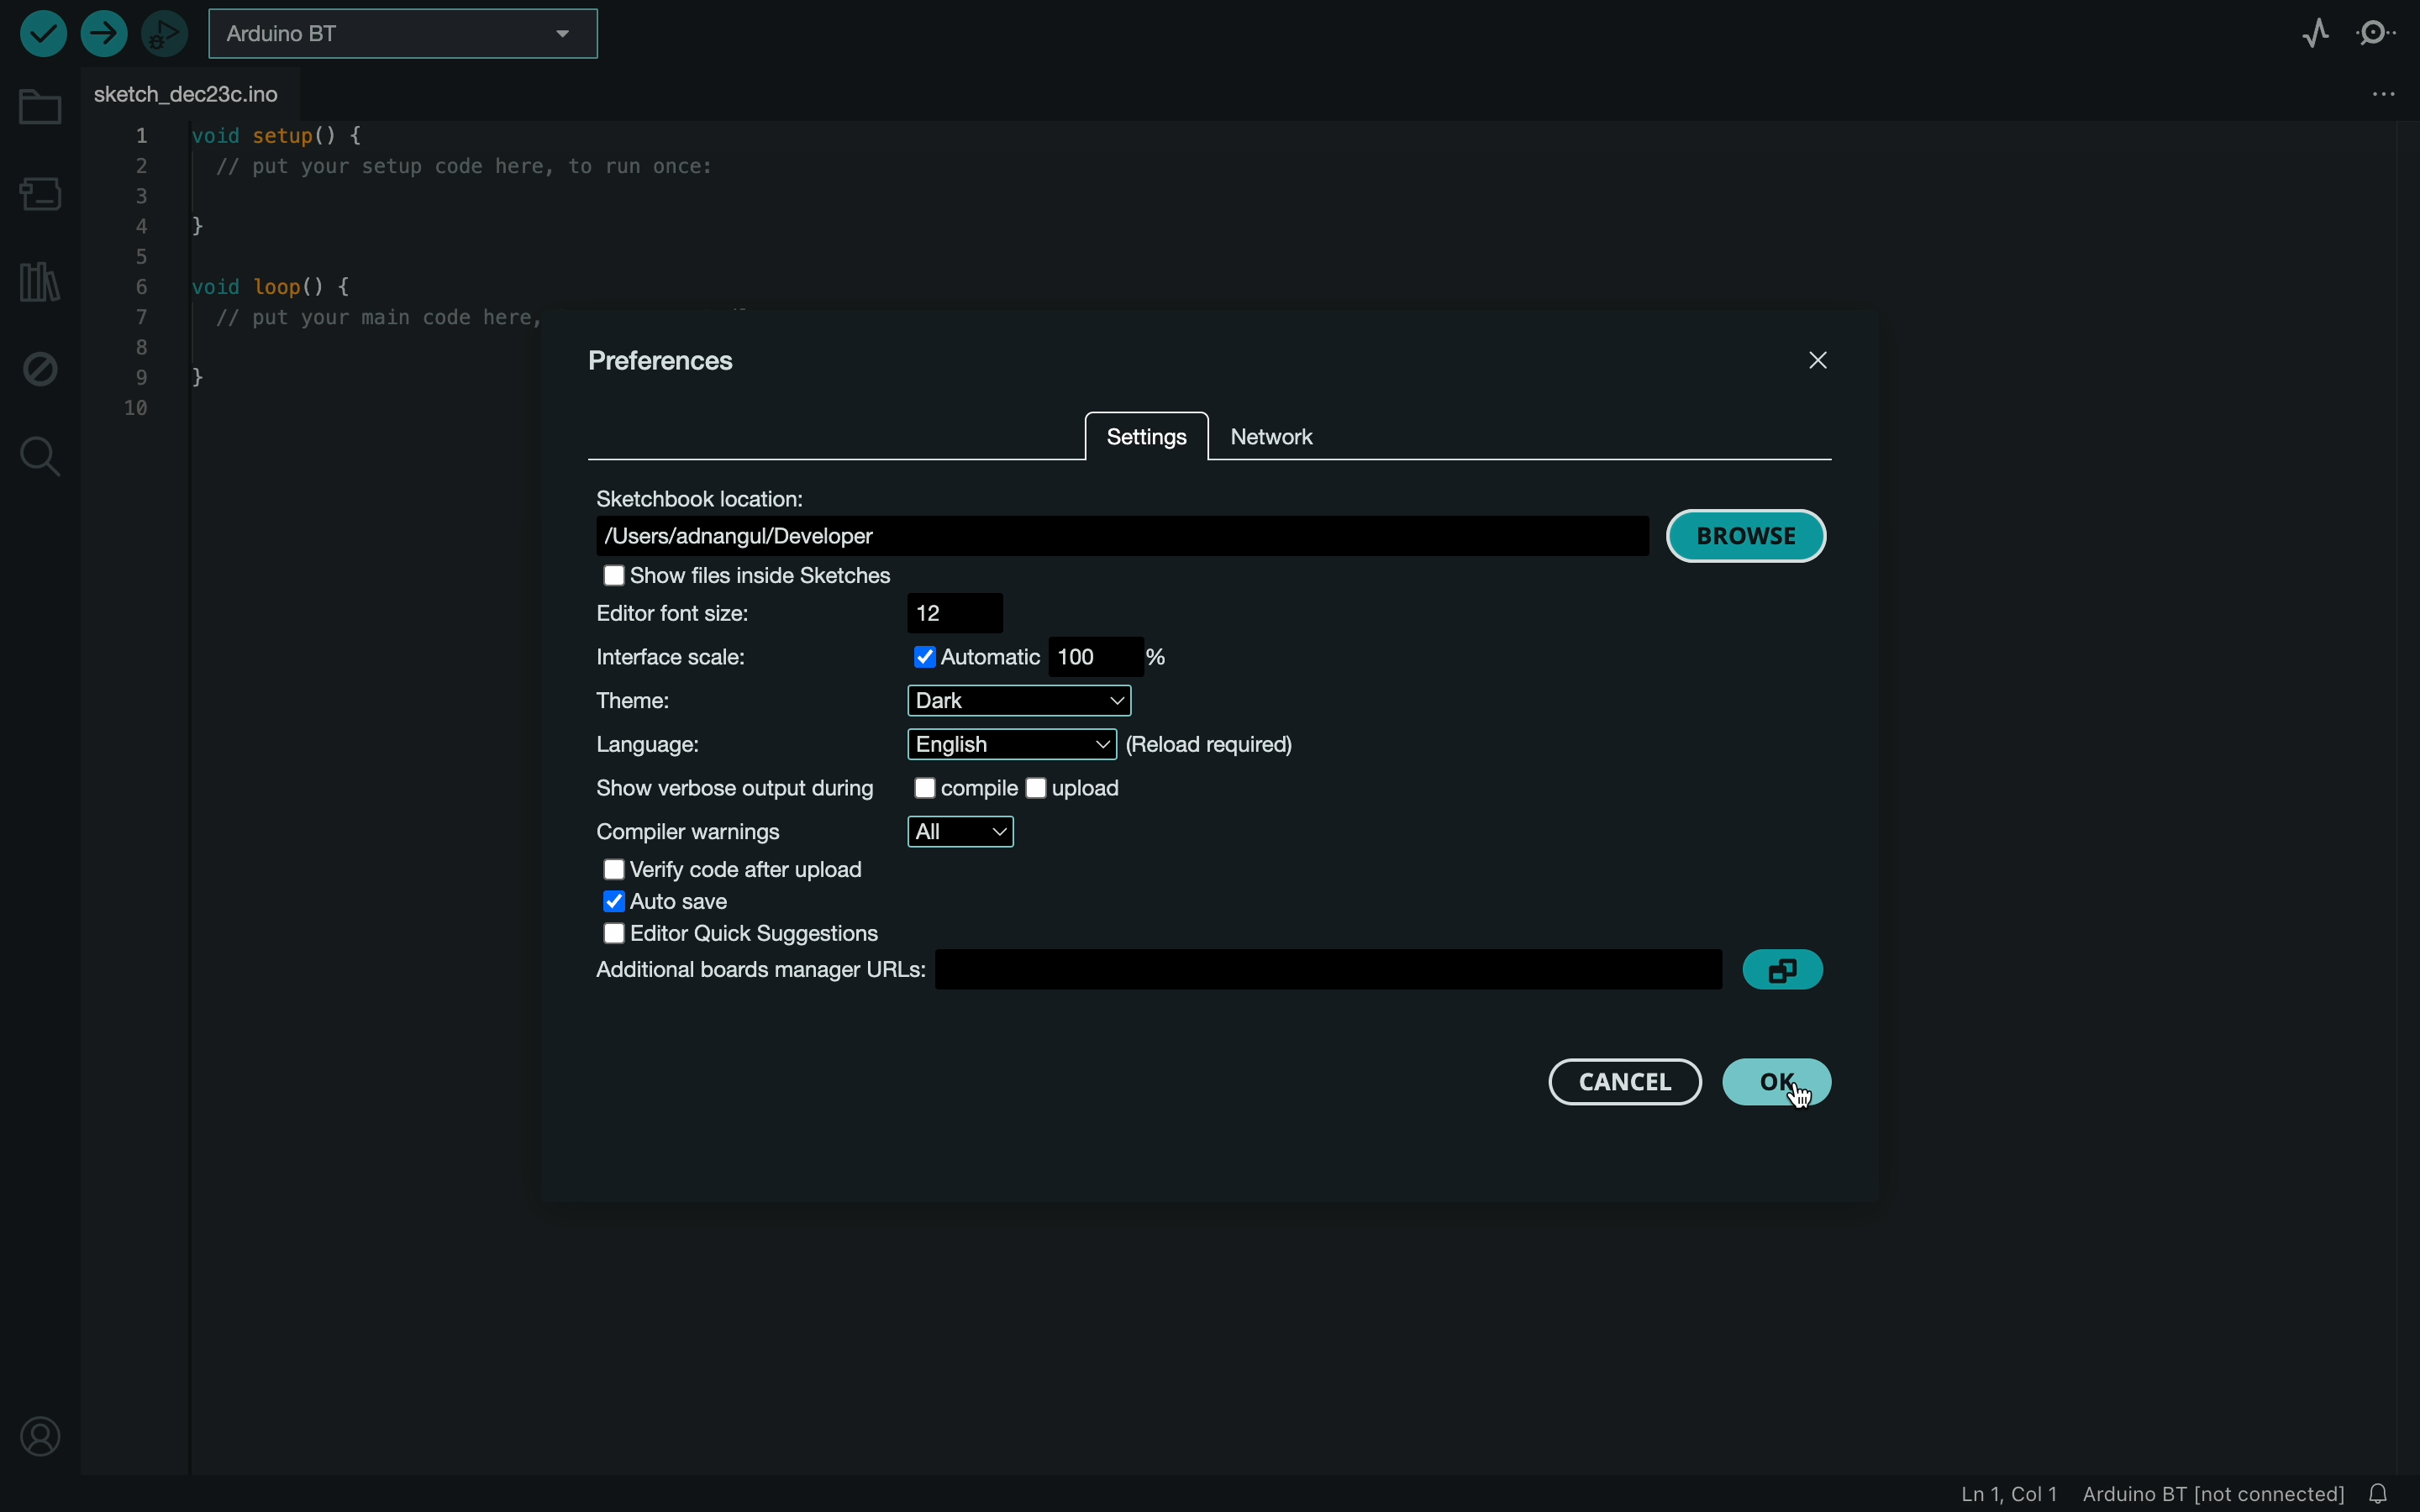  Describe the element at coordinates (680, 362) in the screenshot. I see `preferences` at that location.